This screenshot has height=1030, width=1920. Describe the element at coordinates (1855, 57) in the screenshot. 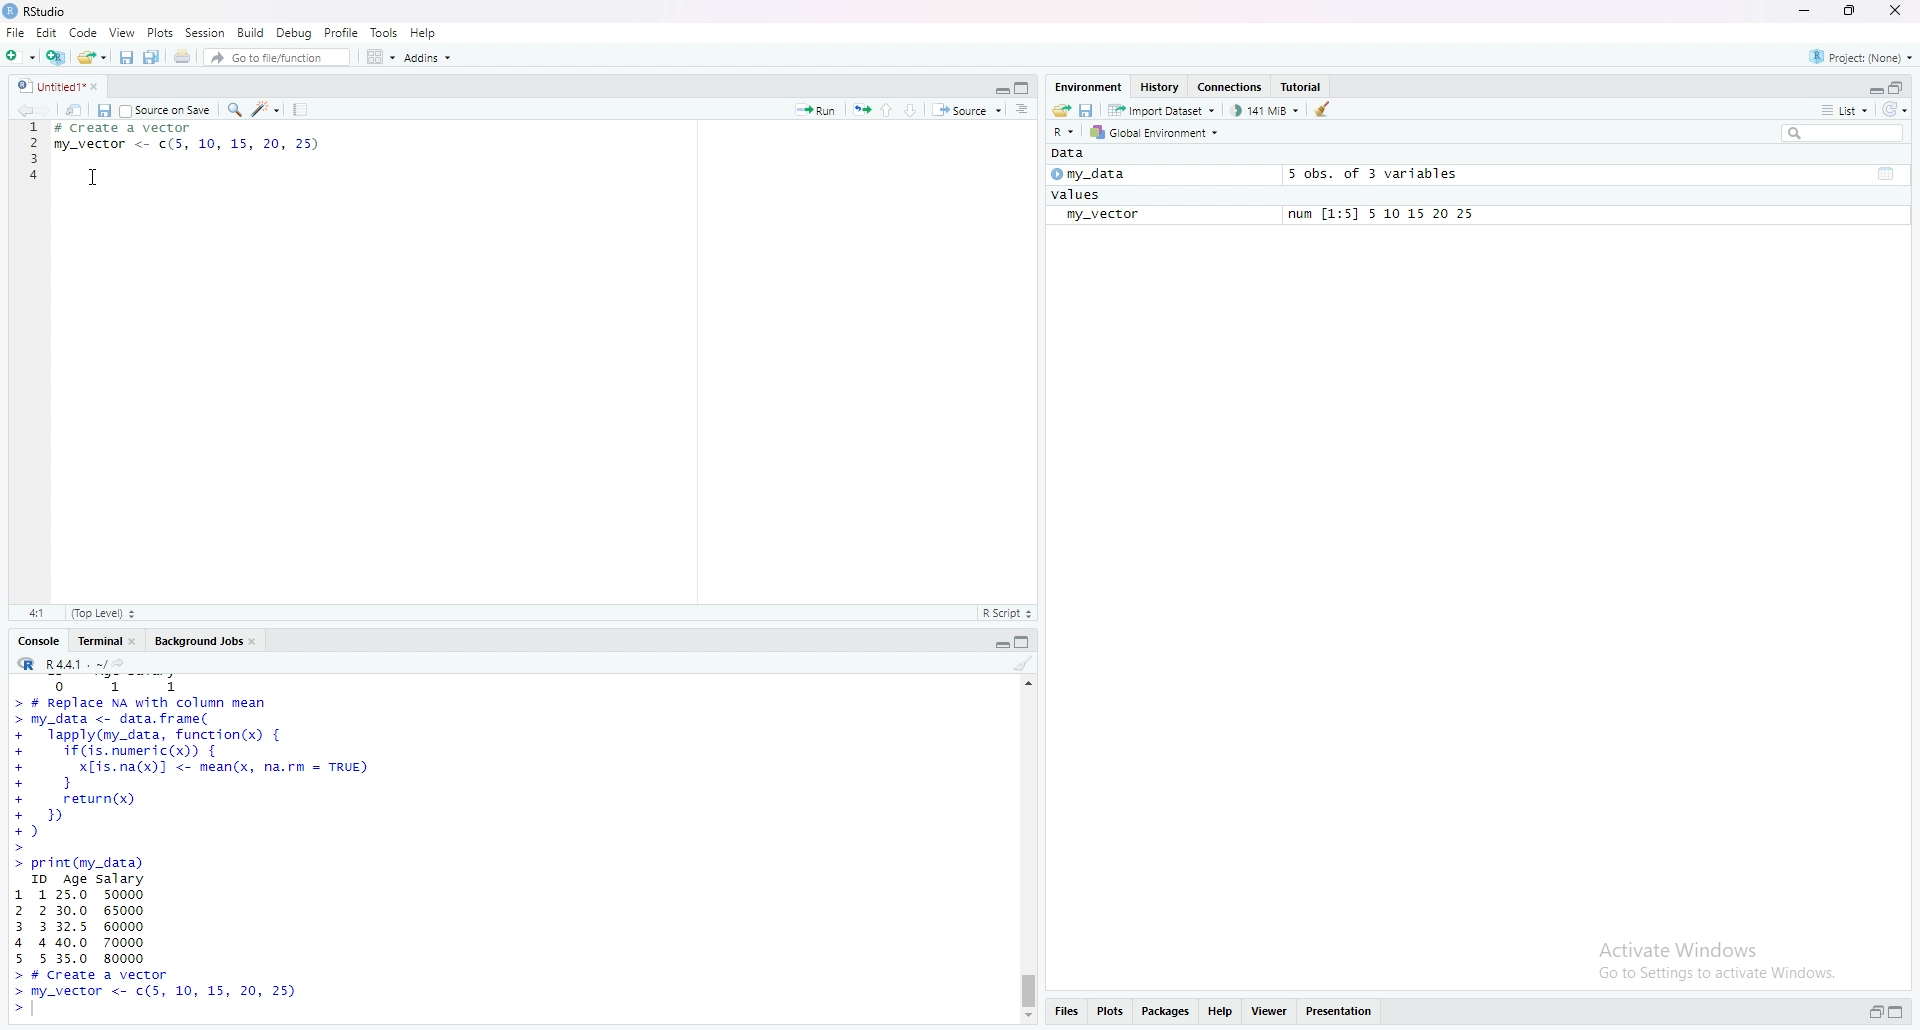

I see `project(none)` at that location.